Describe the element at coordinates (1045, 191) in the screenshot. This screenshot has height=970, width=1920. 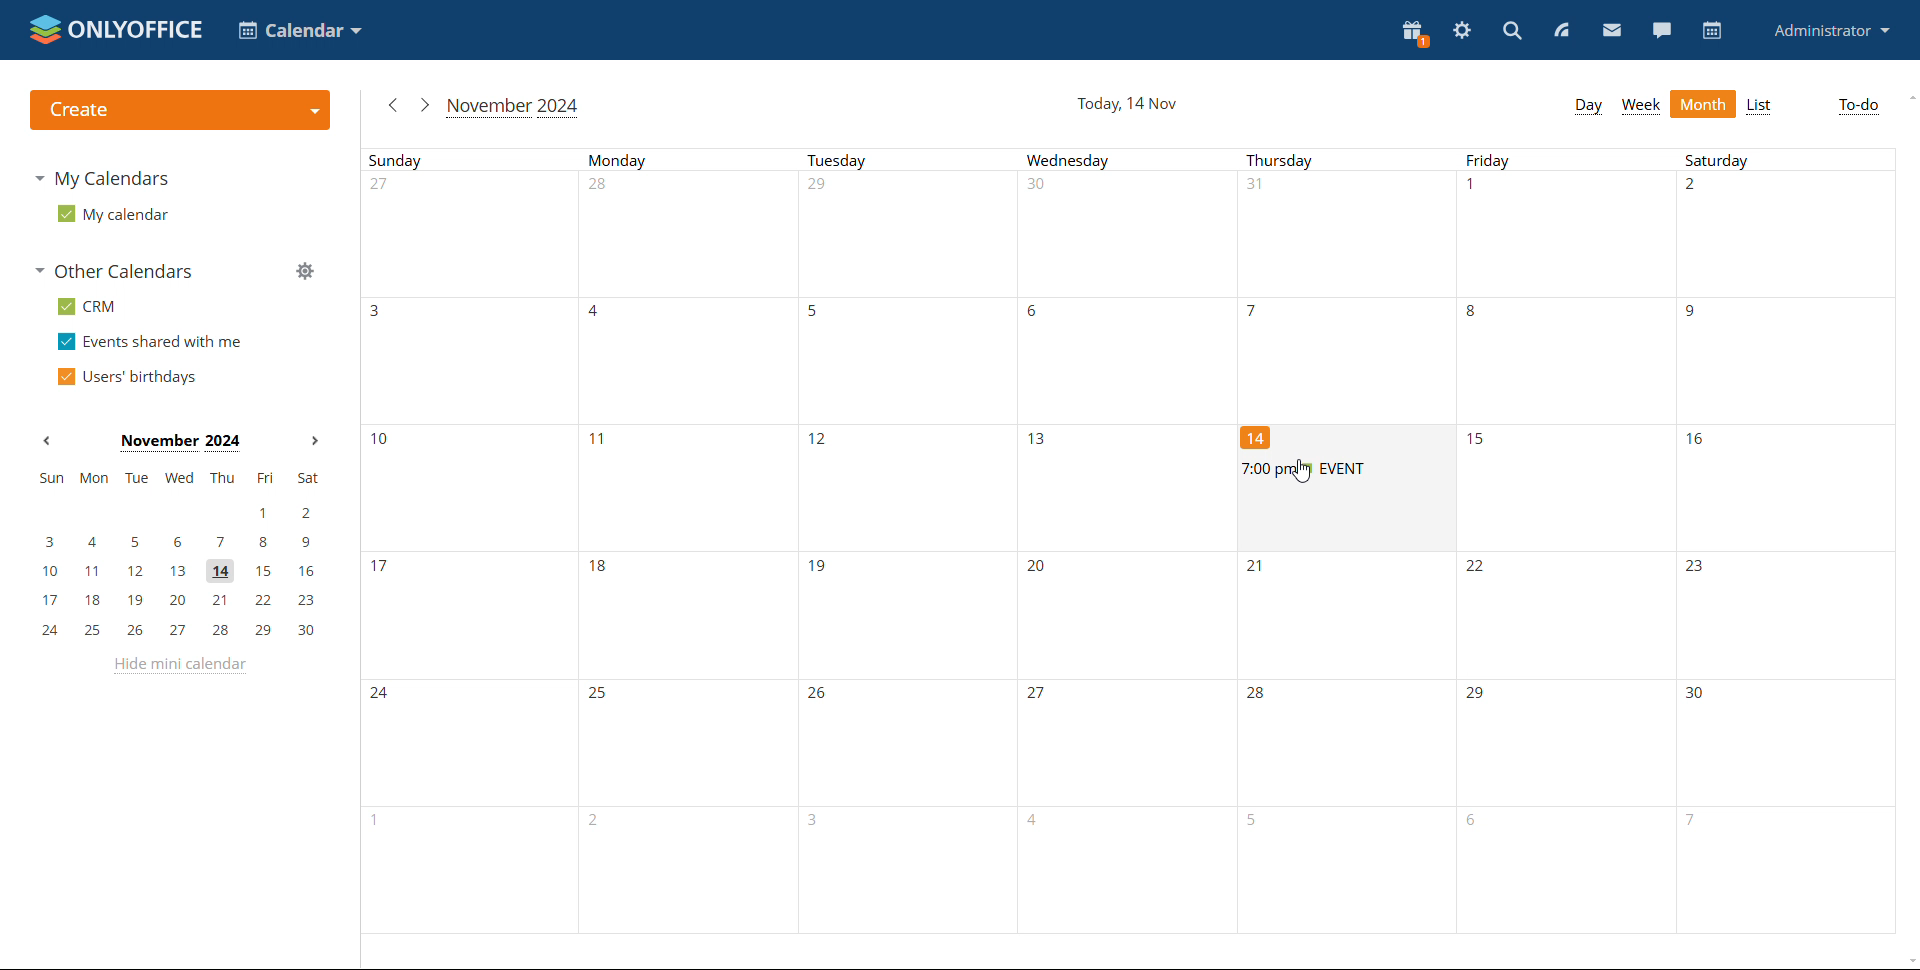
I see `number` at that location.